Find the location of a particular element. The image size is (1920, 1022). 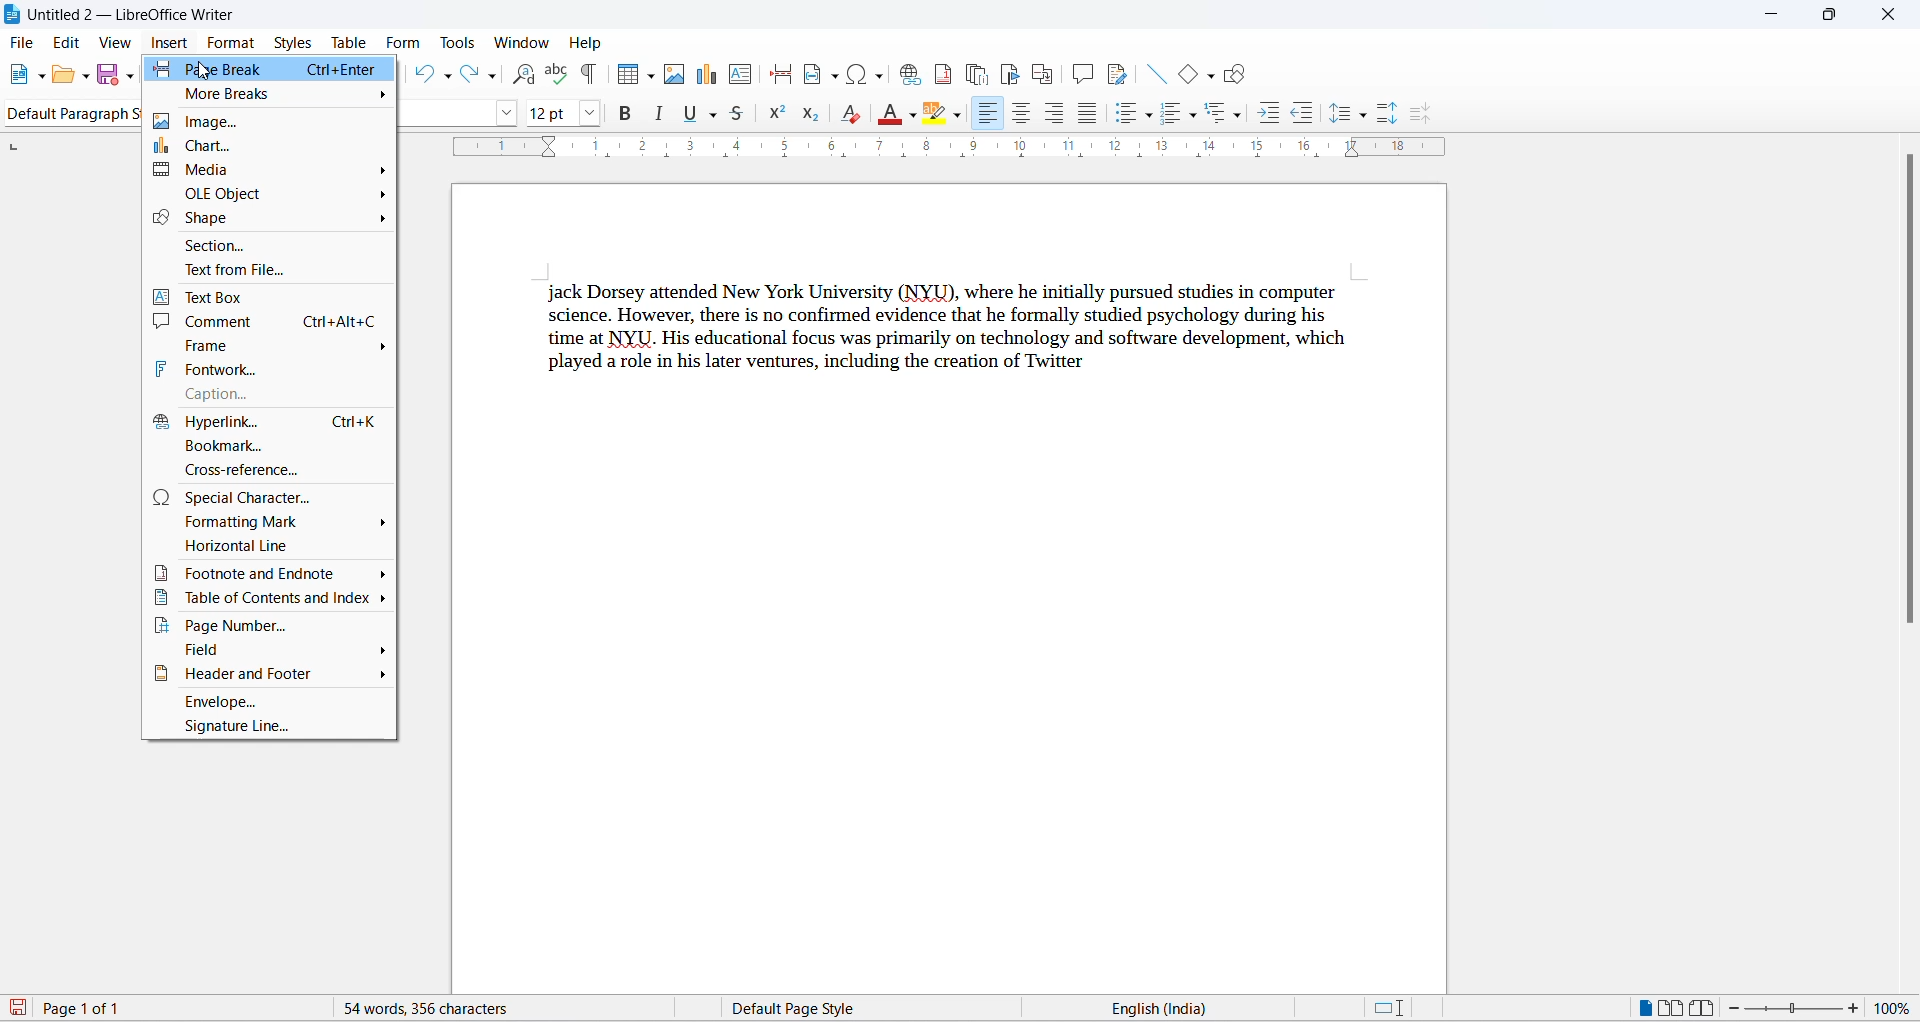

vertical scroll bar is located at coordinates (1909, 401).